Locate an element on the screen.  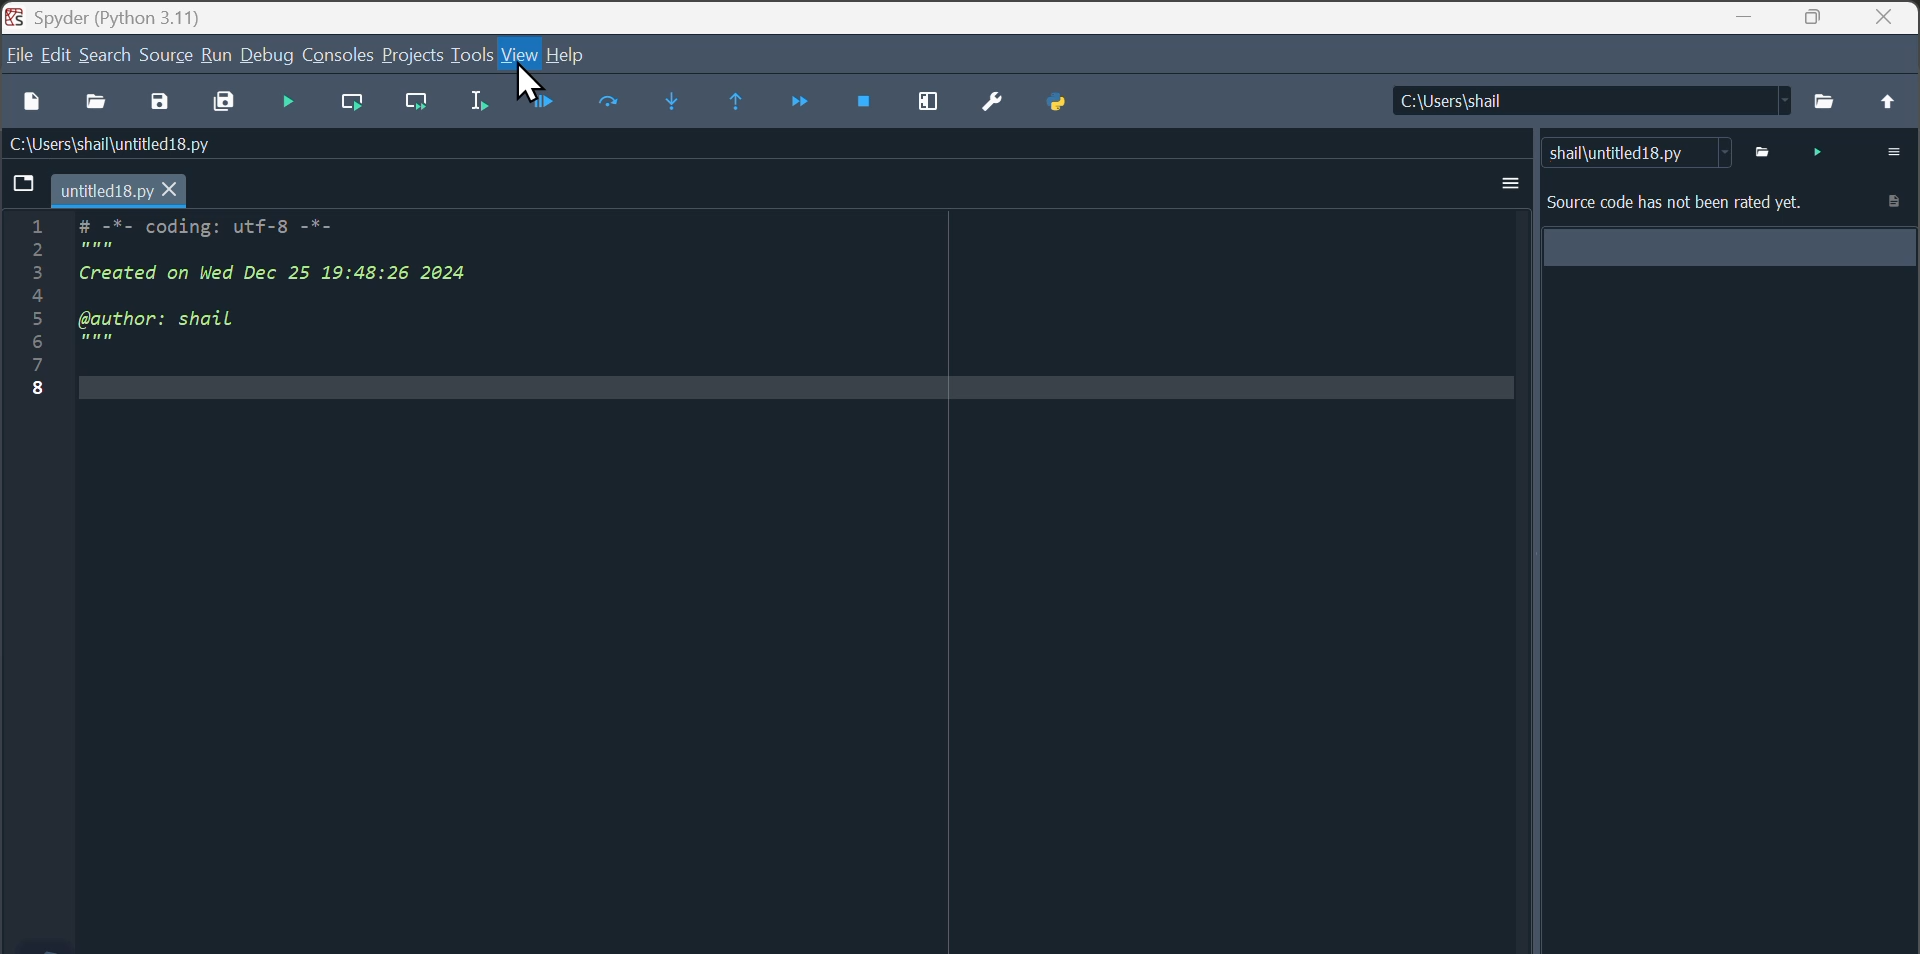
shail\untitled18.py is located at coordinates (1636, 151).